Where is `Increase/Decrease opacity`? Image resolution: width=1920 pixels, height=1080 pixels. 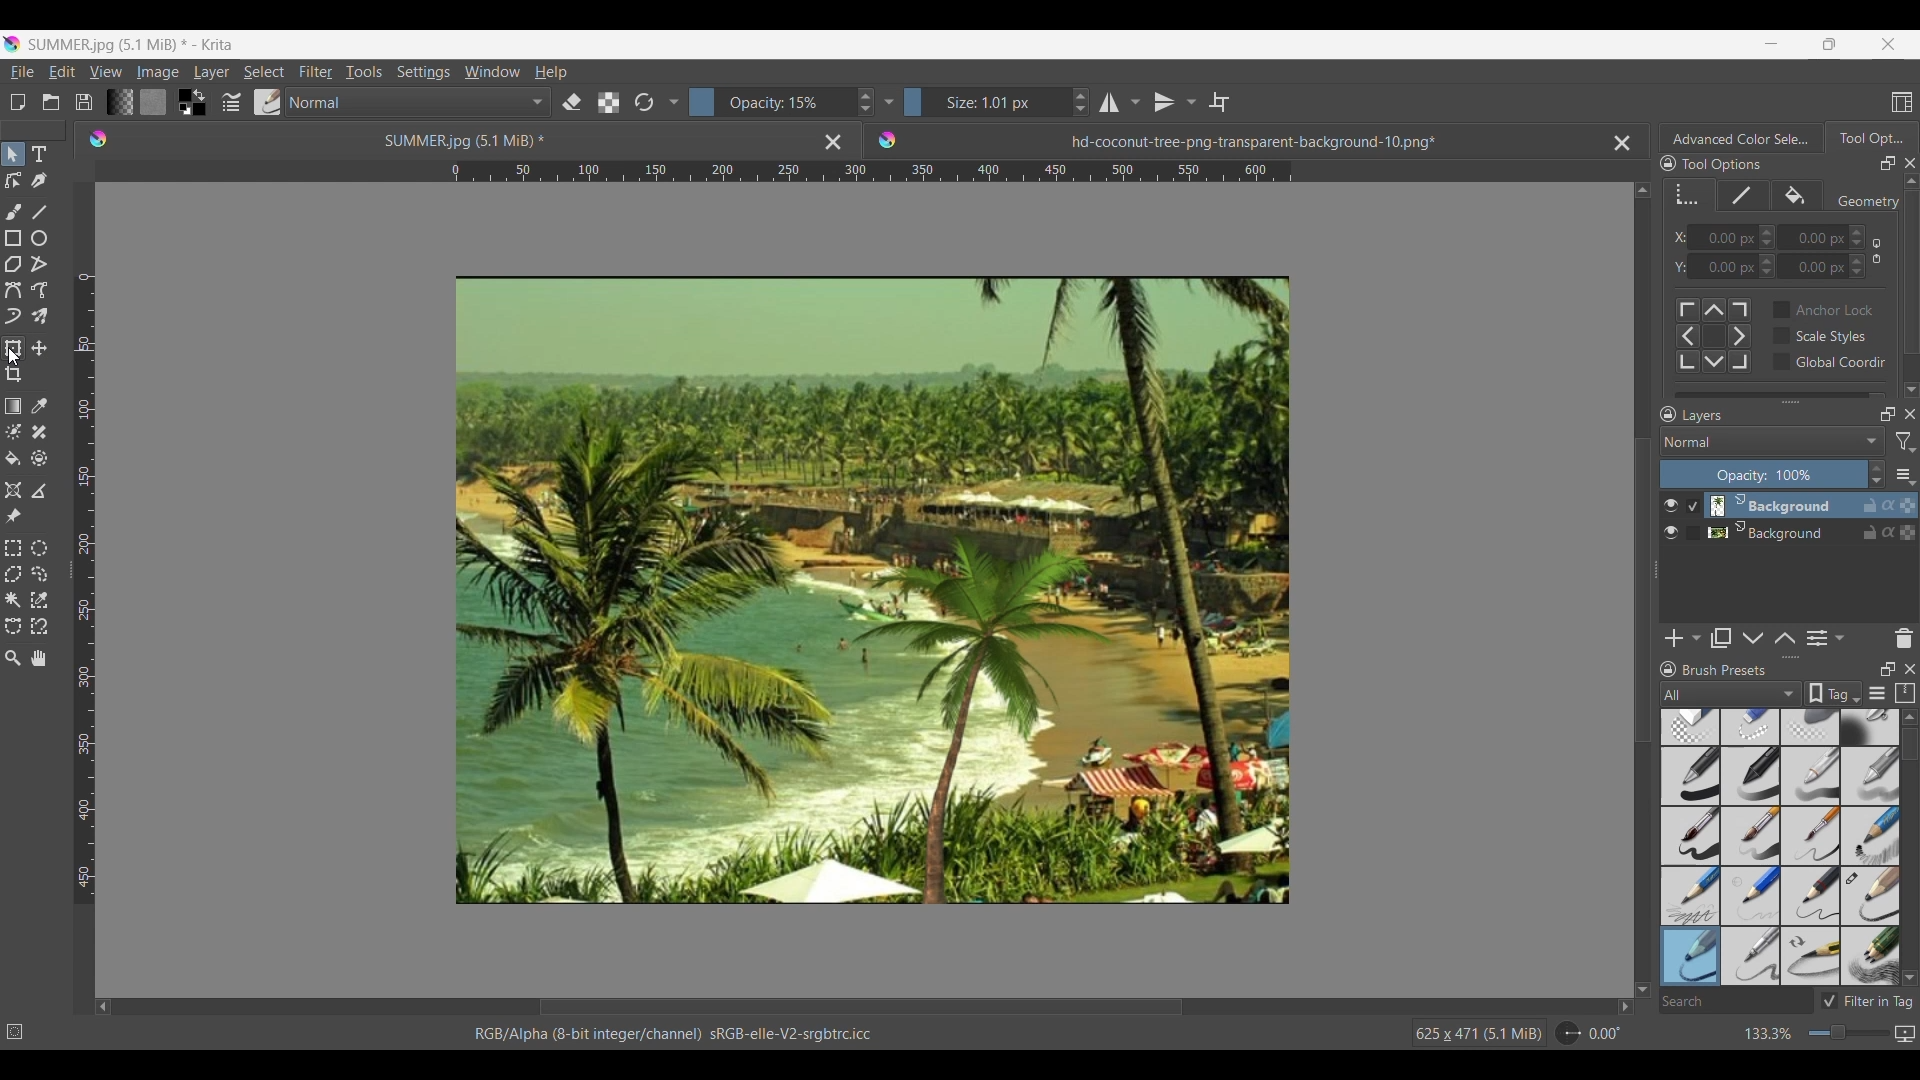 Increase/Decrease opacity is located at coordinates (782, 102).